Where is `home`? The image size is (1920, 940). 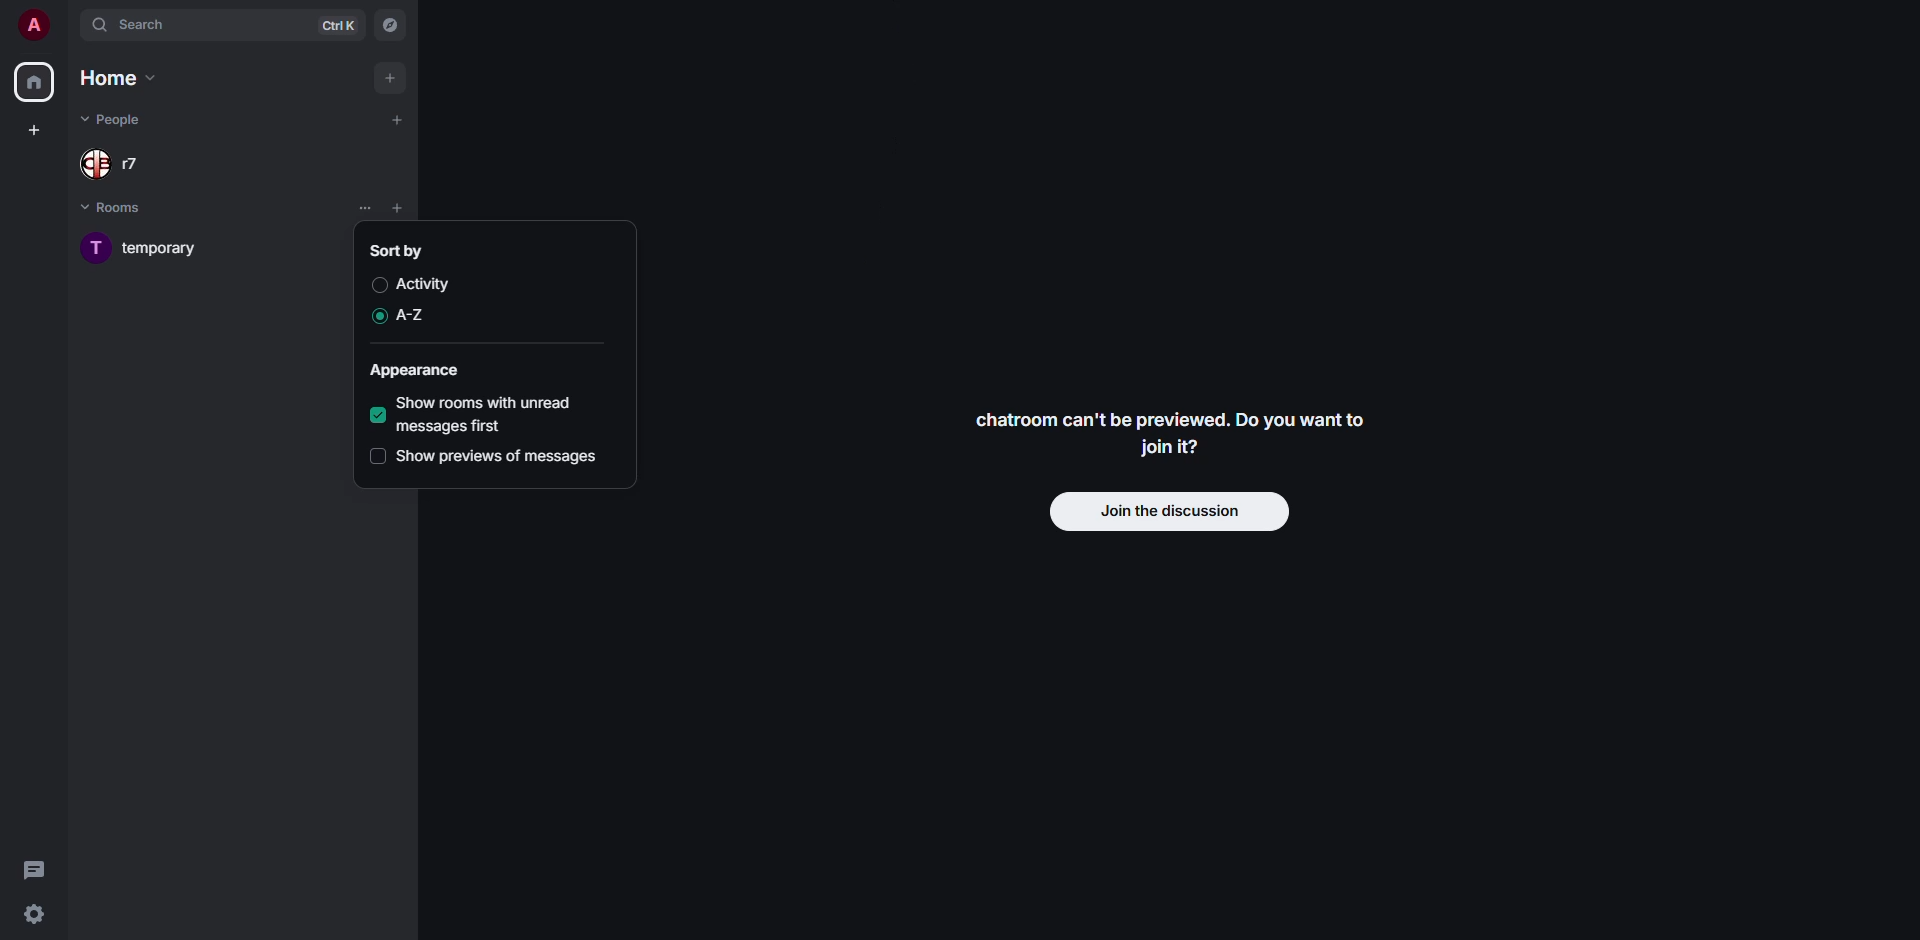 home is located at coordinates (36, 83).